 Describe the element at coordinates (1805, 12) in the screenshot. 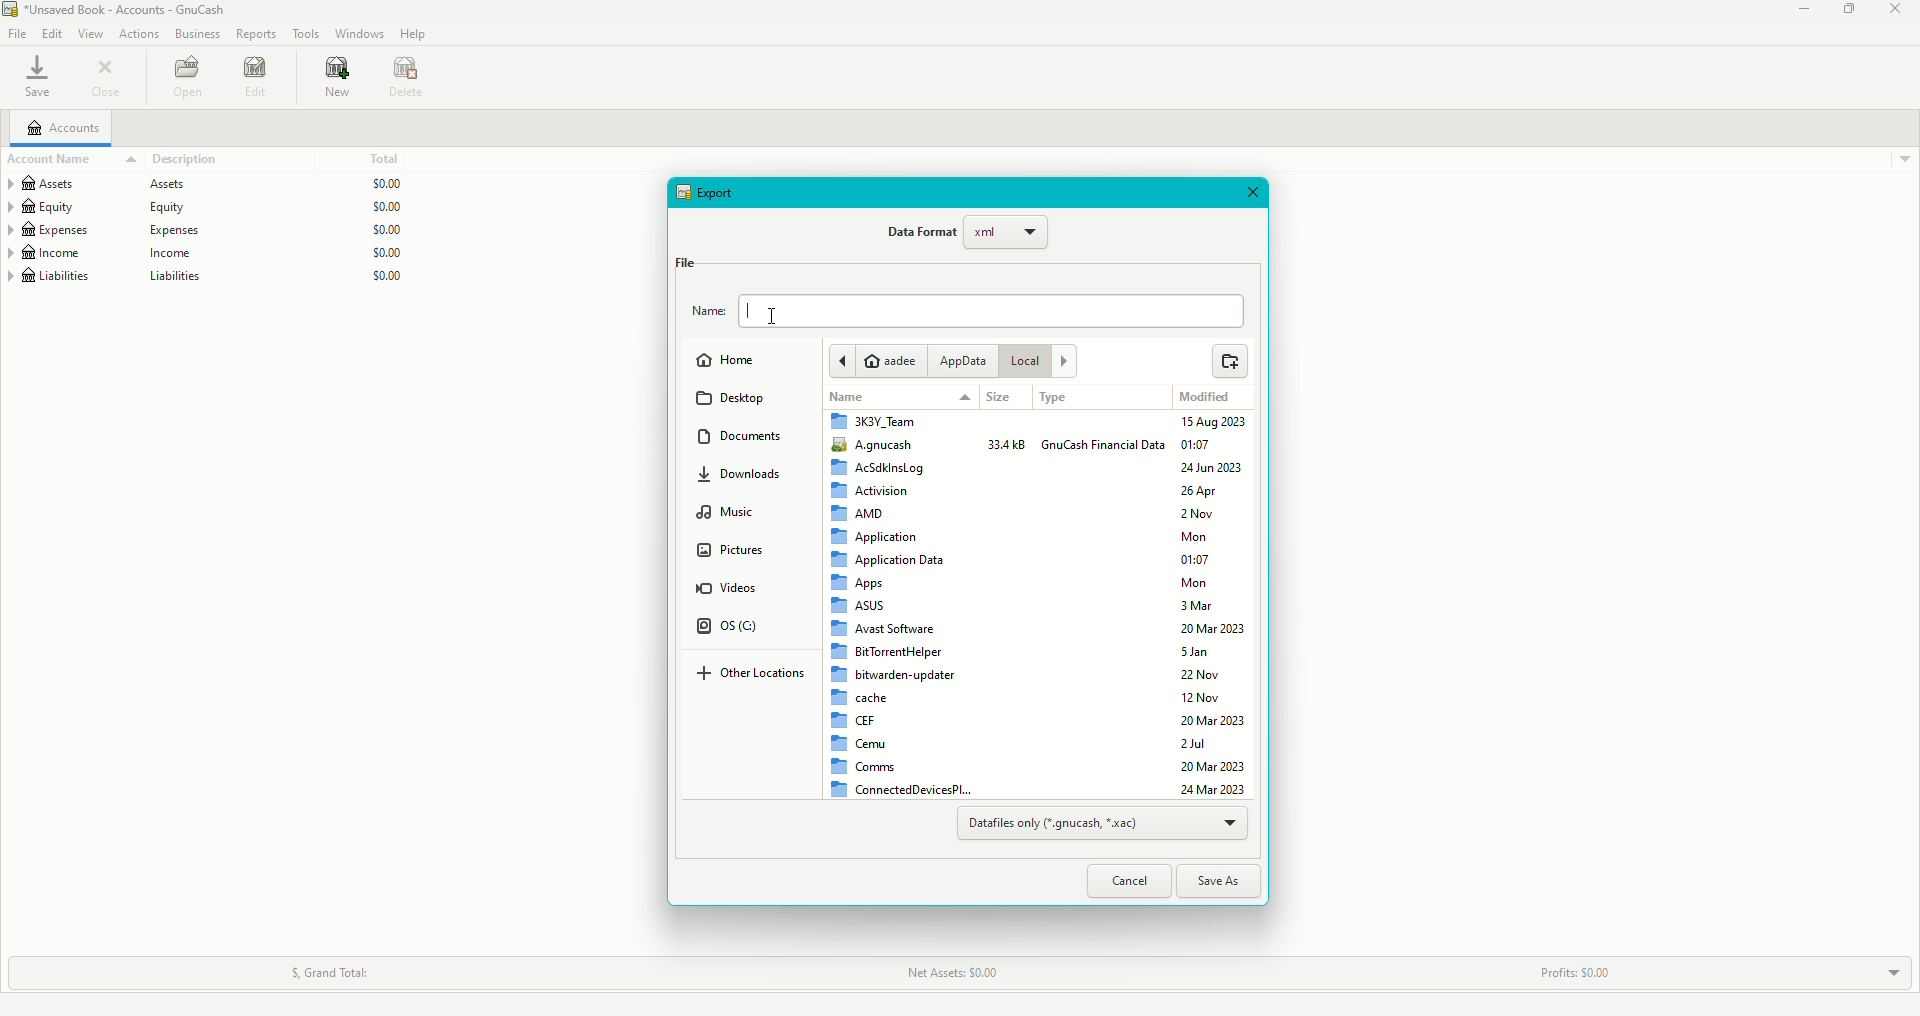

I see `Minimize` at that location.